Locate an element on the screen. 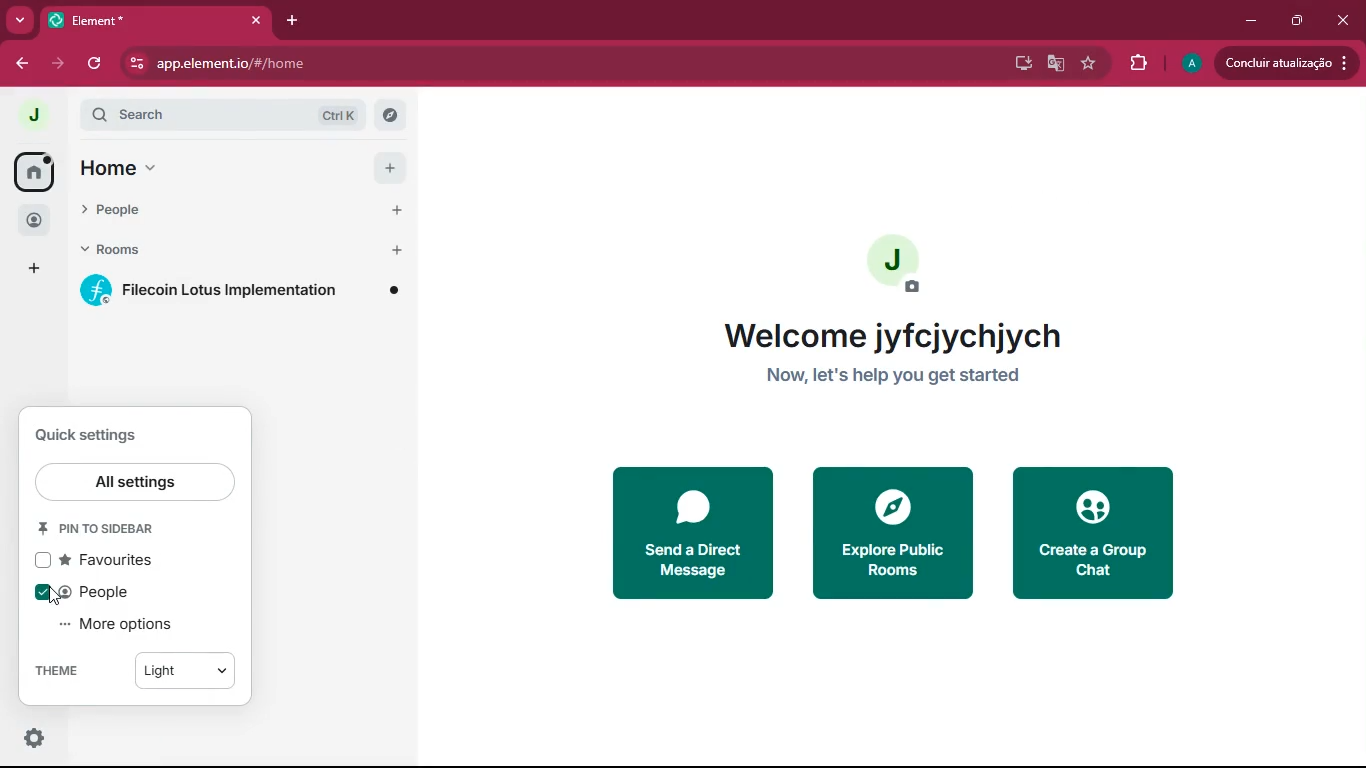 The image size is (1366, 768). home is located at coordinates (140, 167).